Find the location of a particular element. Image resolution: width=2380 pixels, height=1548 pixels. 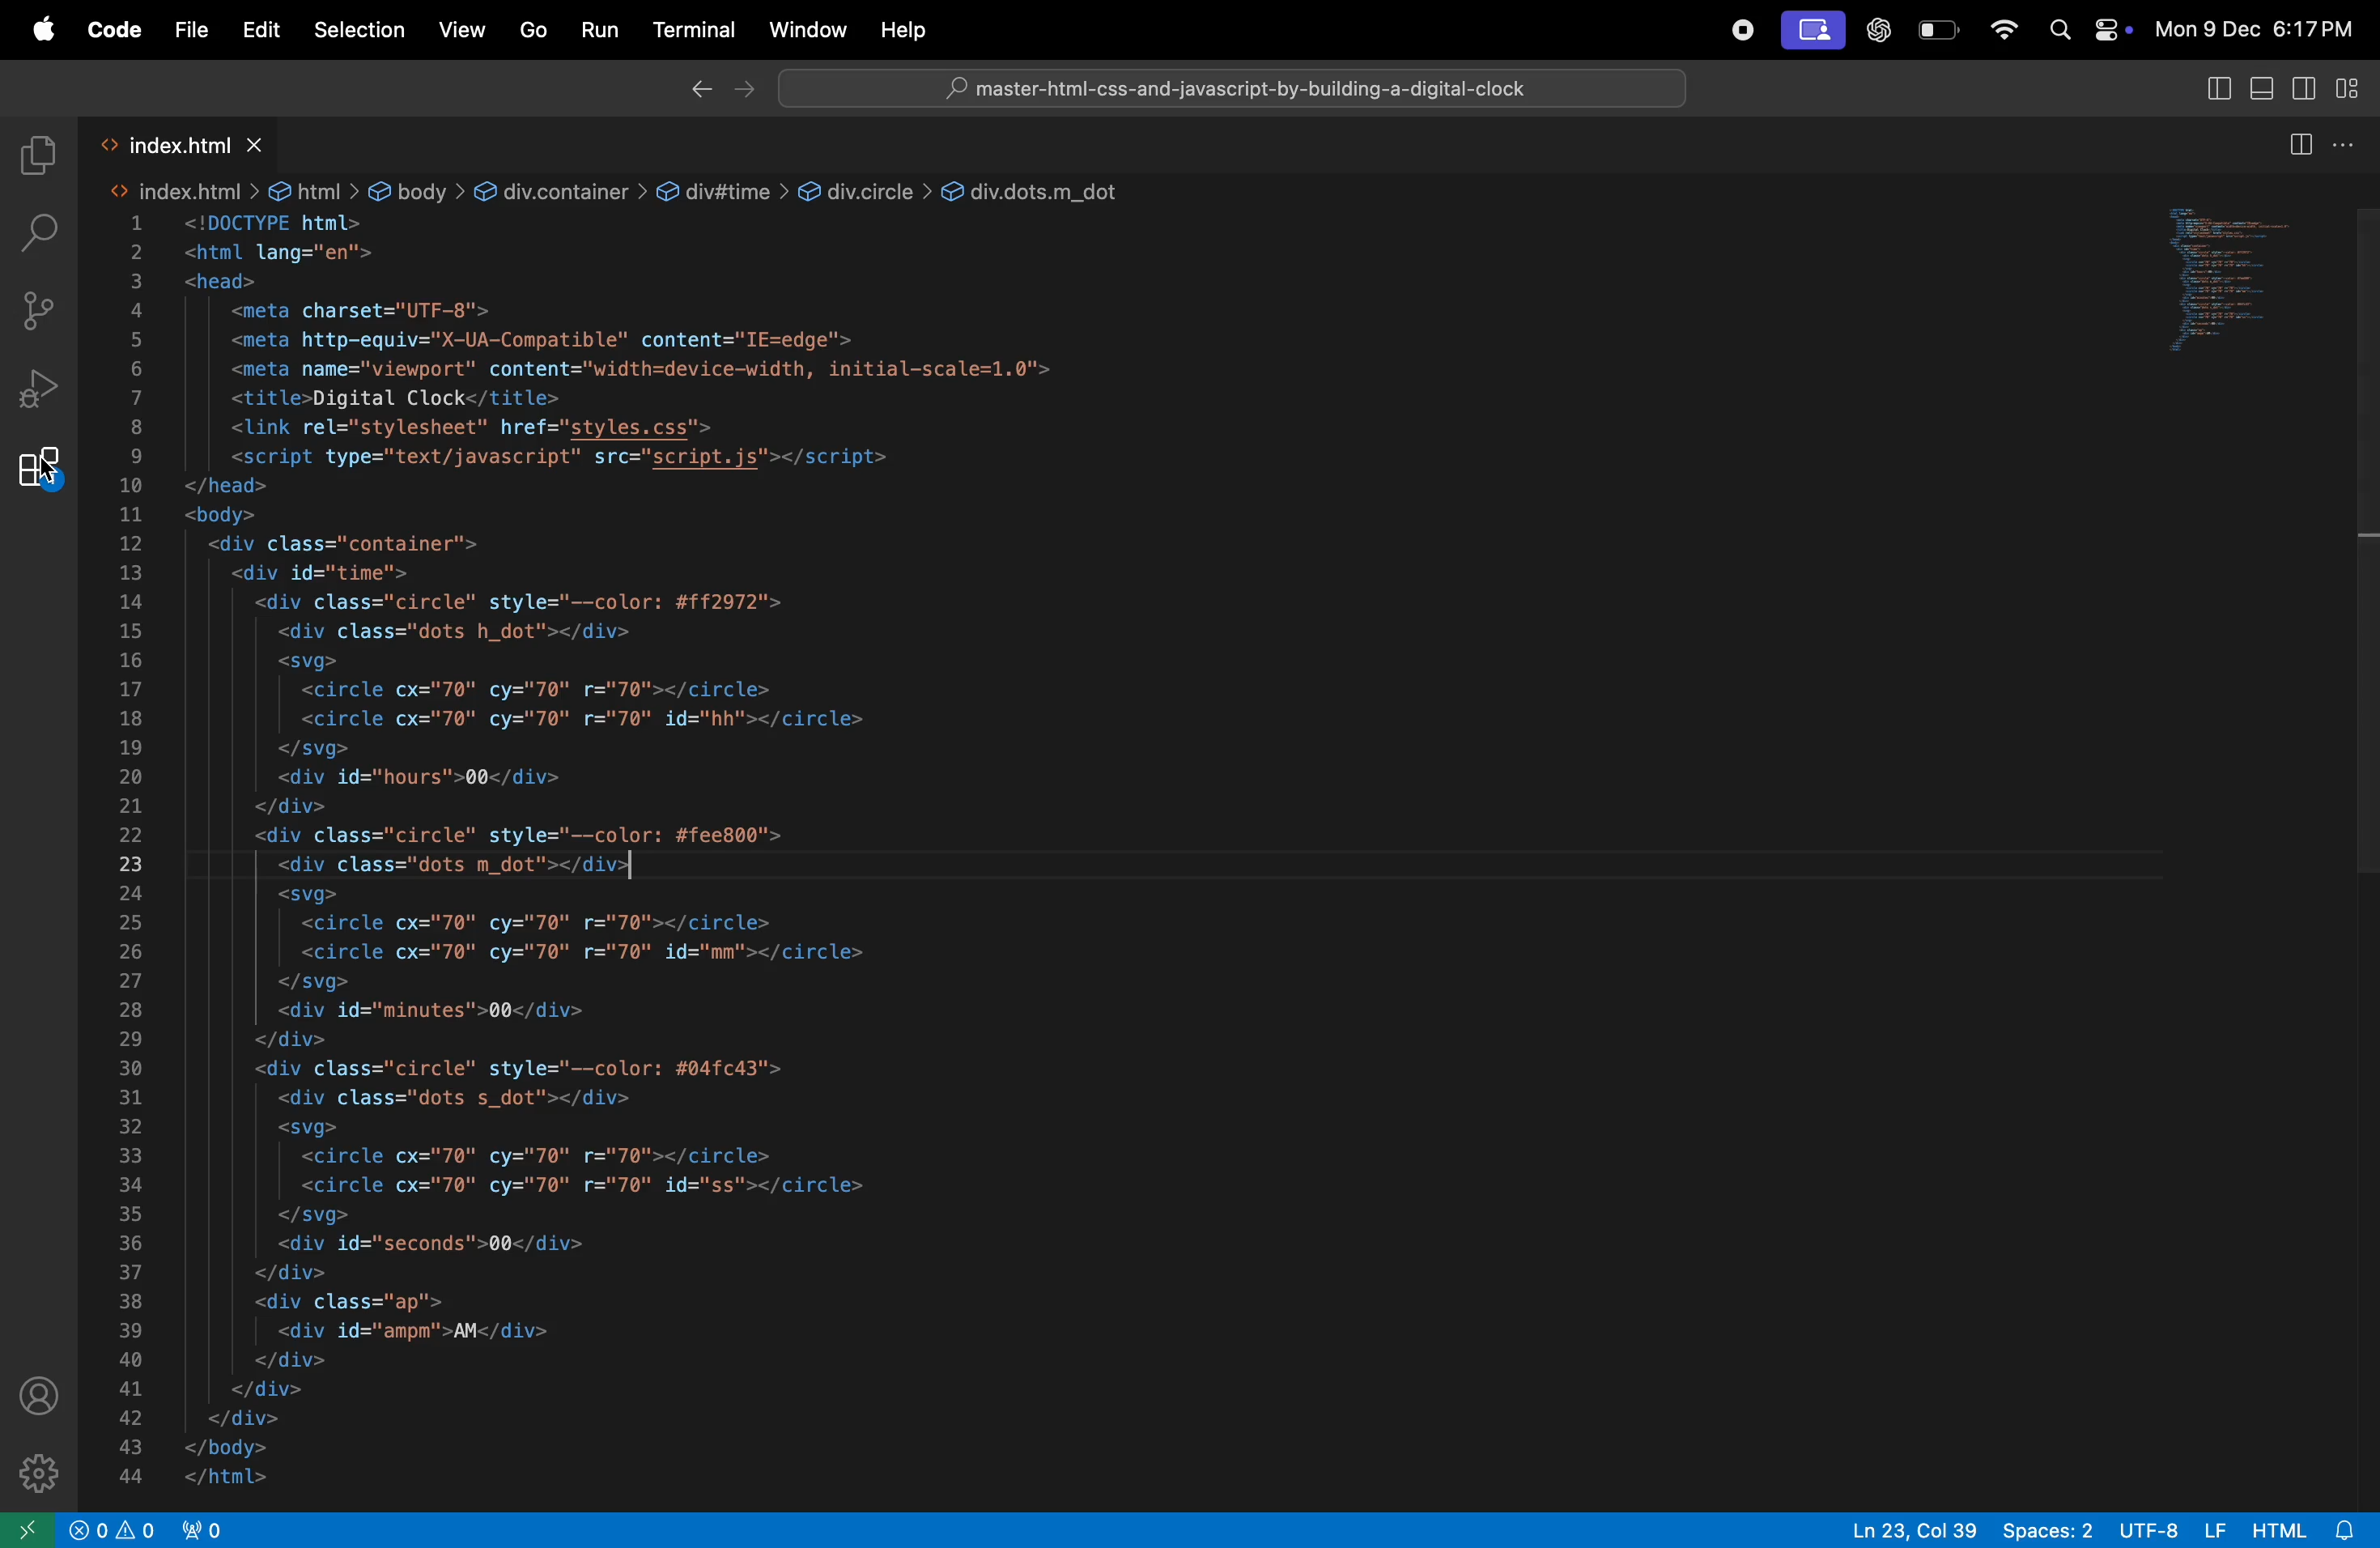

apple widgets is located at coordinates (2089, 28).